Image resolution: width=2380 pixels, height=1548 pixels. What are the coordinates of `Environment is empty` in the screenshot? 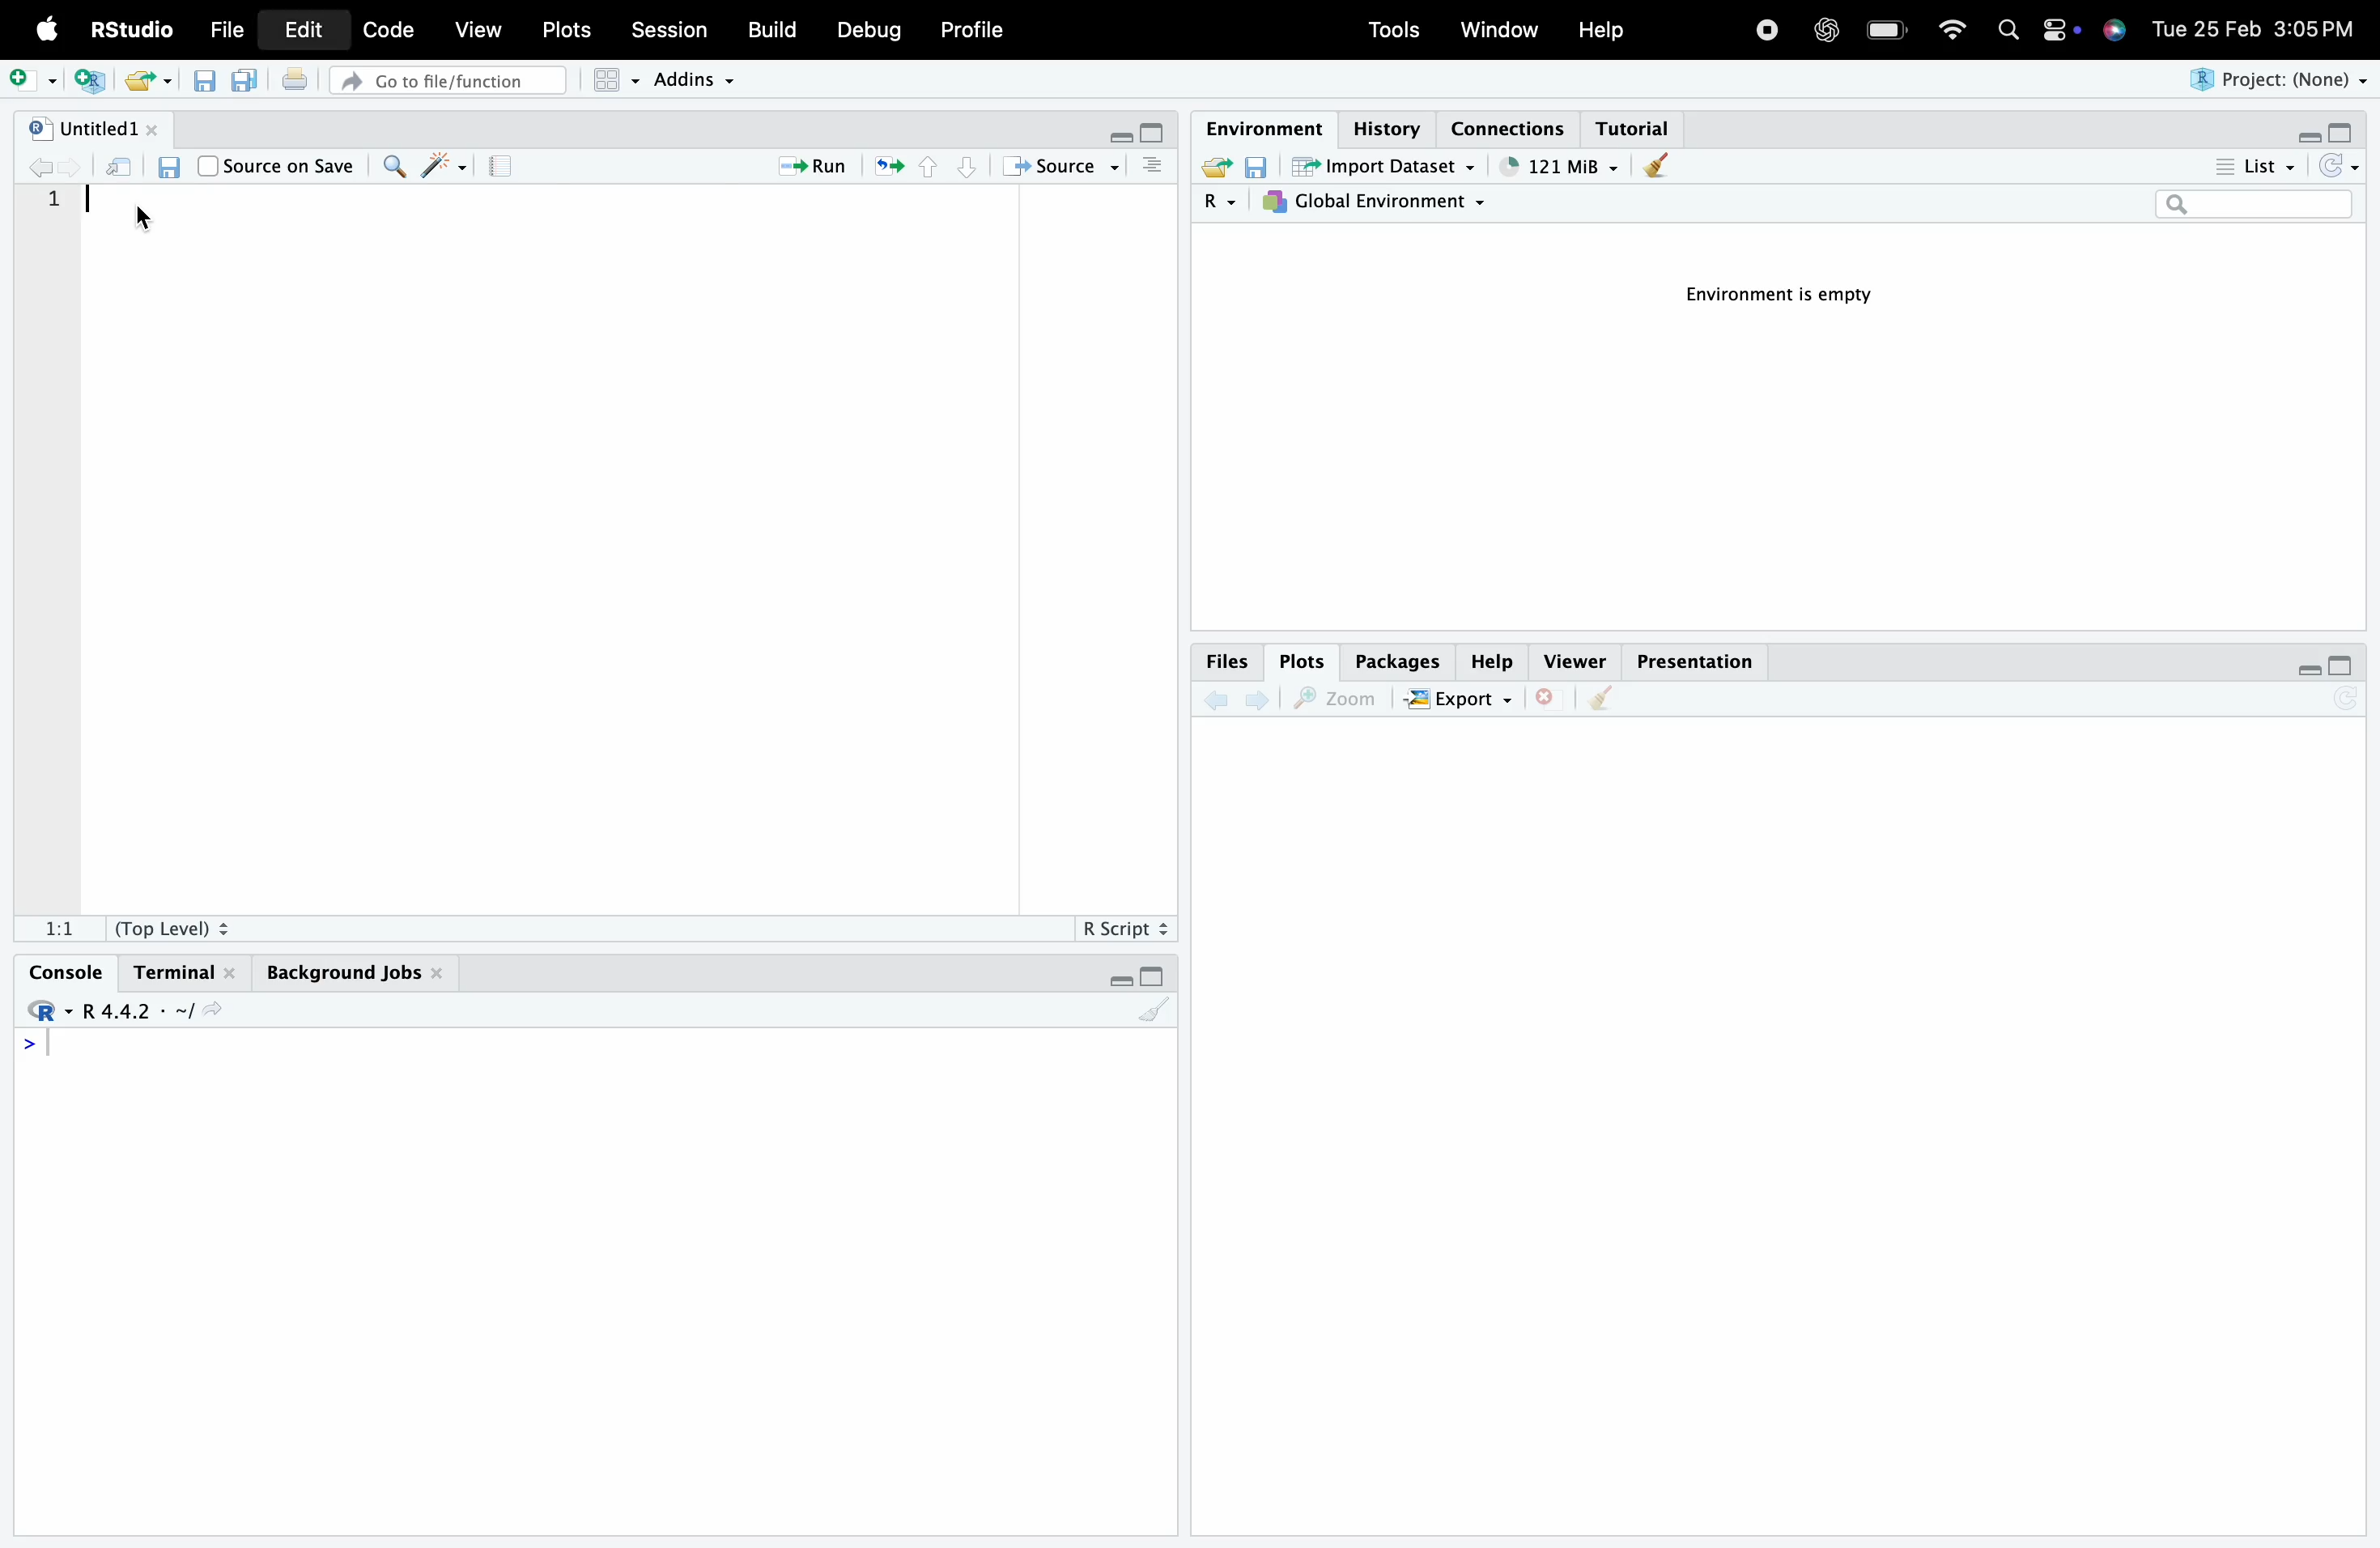 It's located at (1771, 302).